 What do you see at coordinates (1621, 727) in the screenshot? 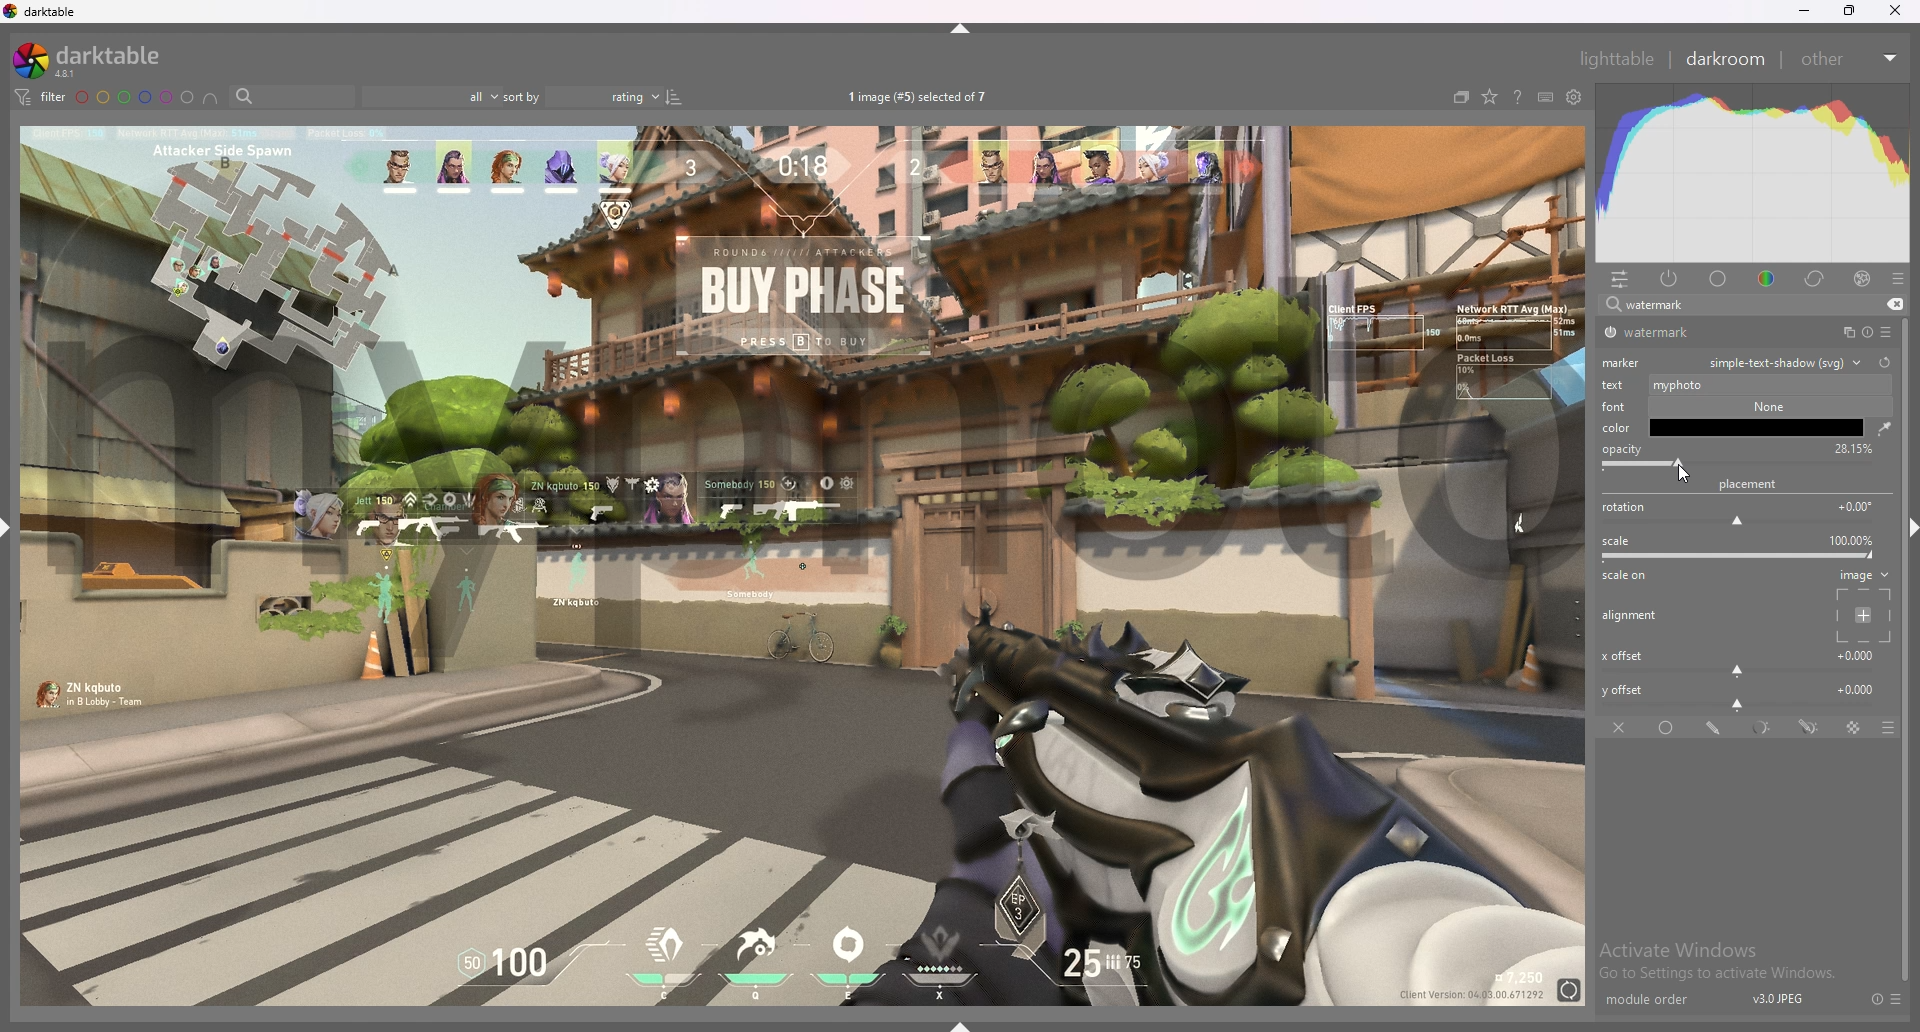
I see `off` at bounding box center [1621, 727].